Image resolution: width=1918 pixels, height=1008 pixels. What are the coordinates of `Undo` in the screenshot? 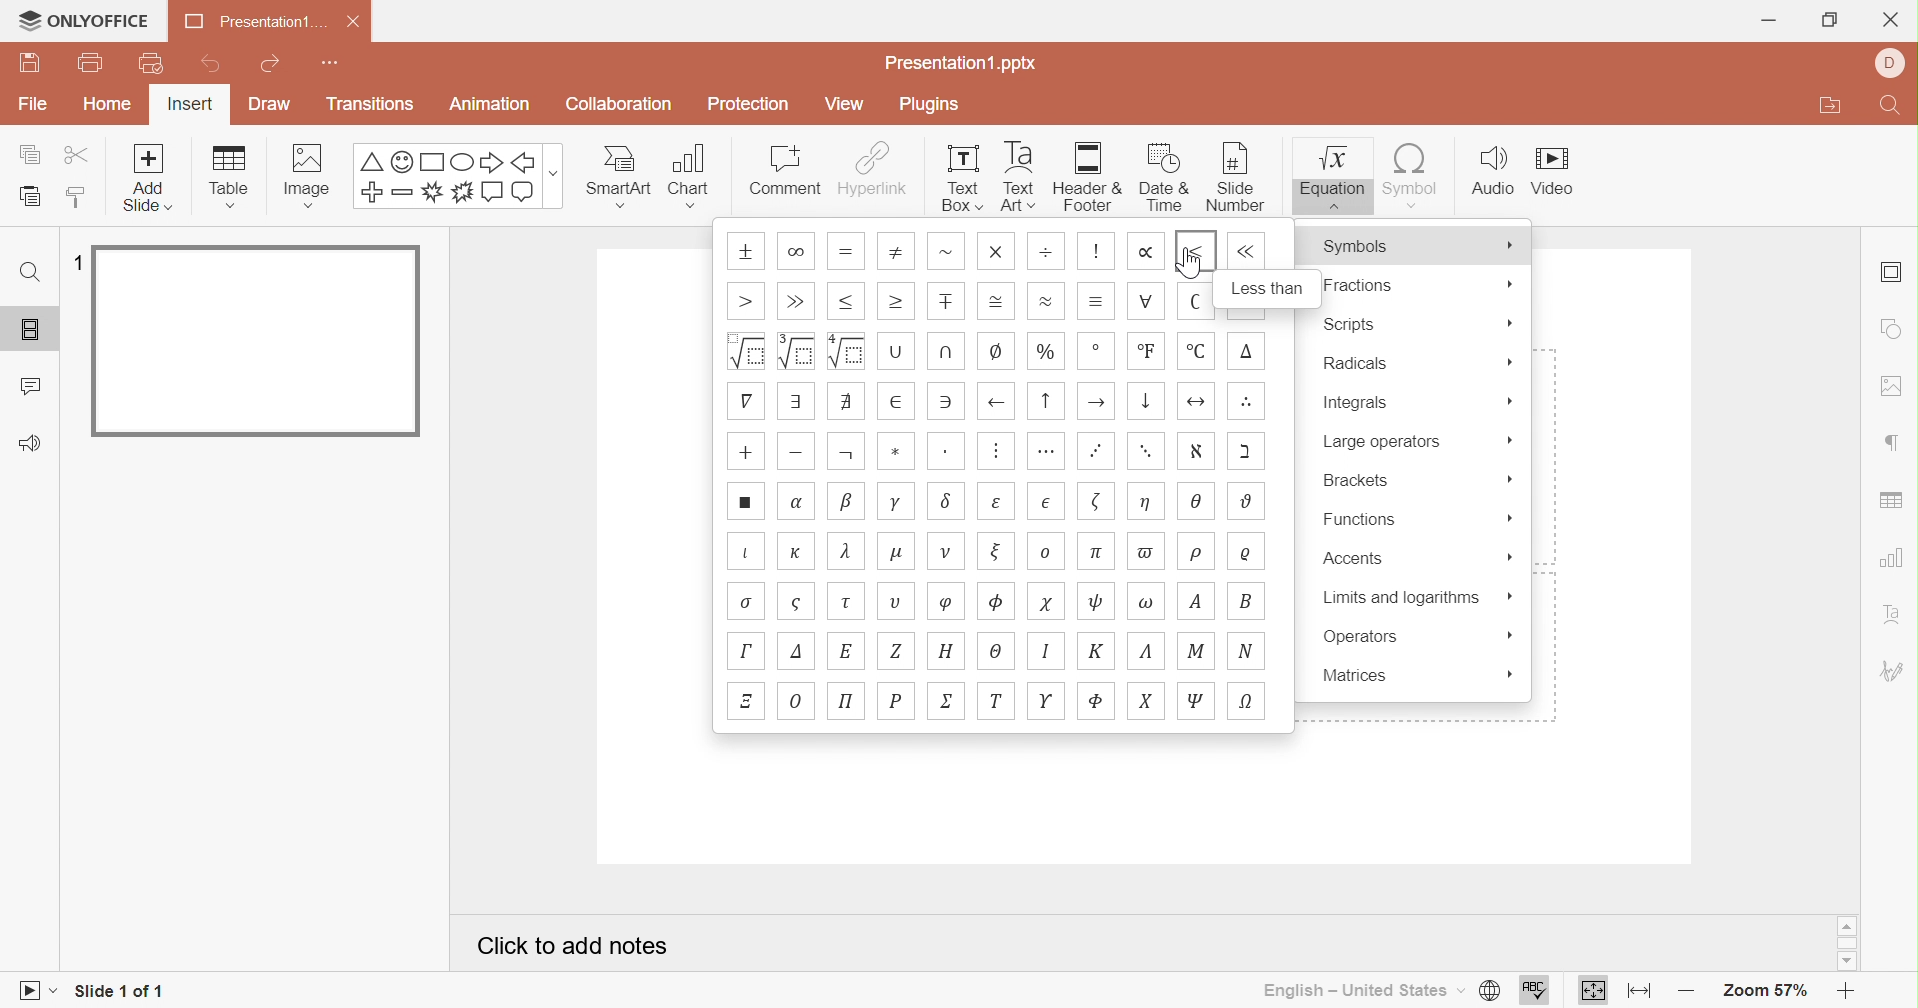 It's located at (212, 69).